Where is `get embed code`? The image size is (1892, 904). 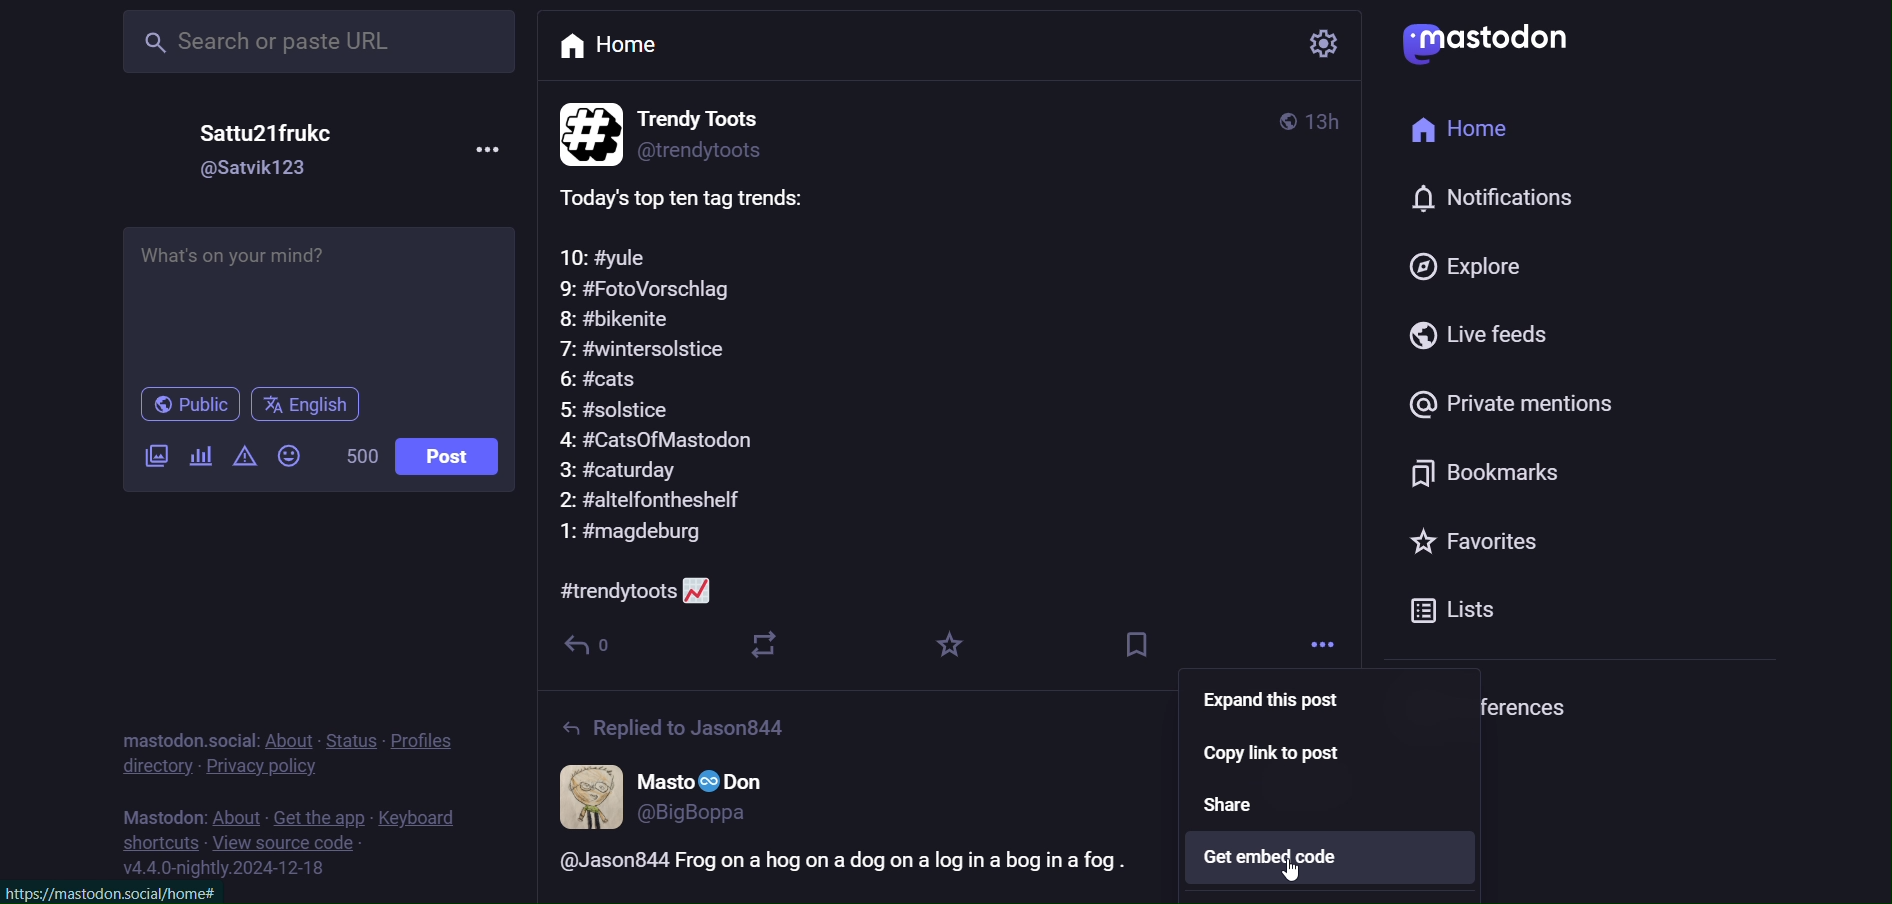 get embed code is located at coordinates (1327, 860).